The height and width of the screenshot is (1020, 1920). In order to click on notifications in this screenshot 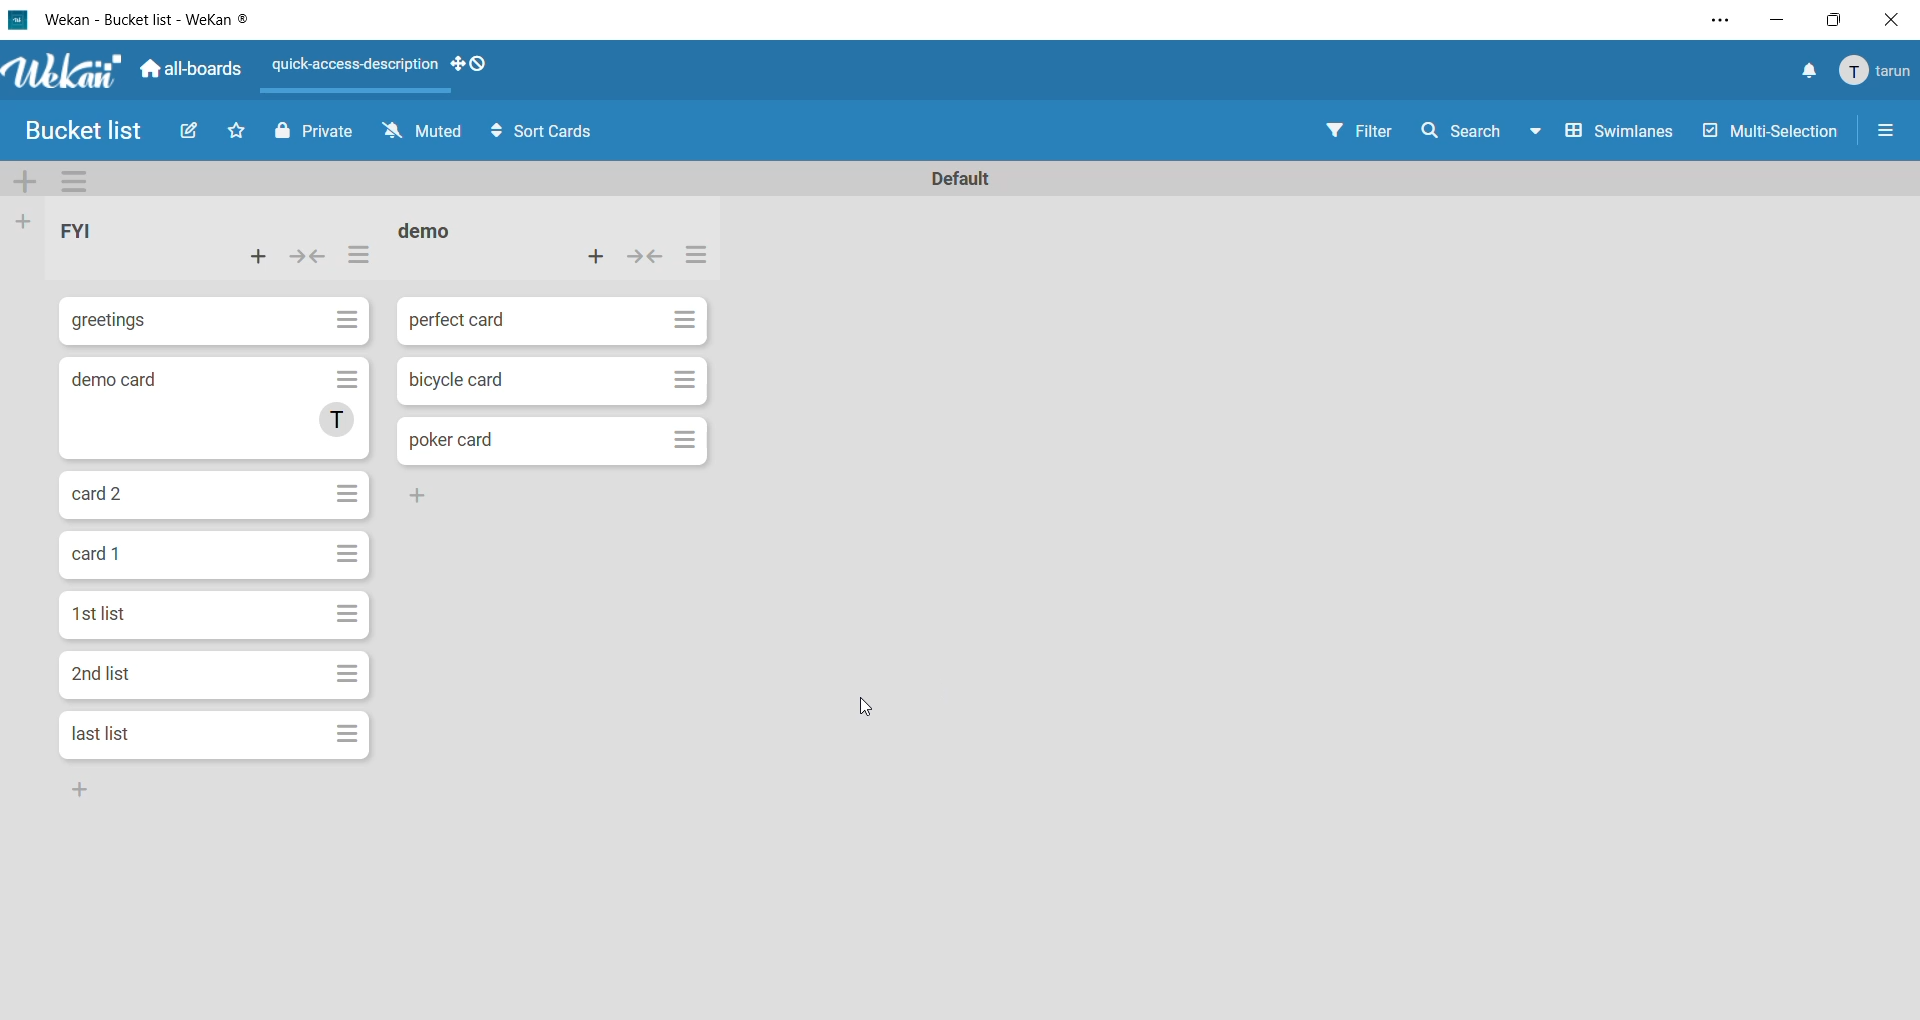, I will do `click(1804, 73)`.